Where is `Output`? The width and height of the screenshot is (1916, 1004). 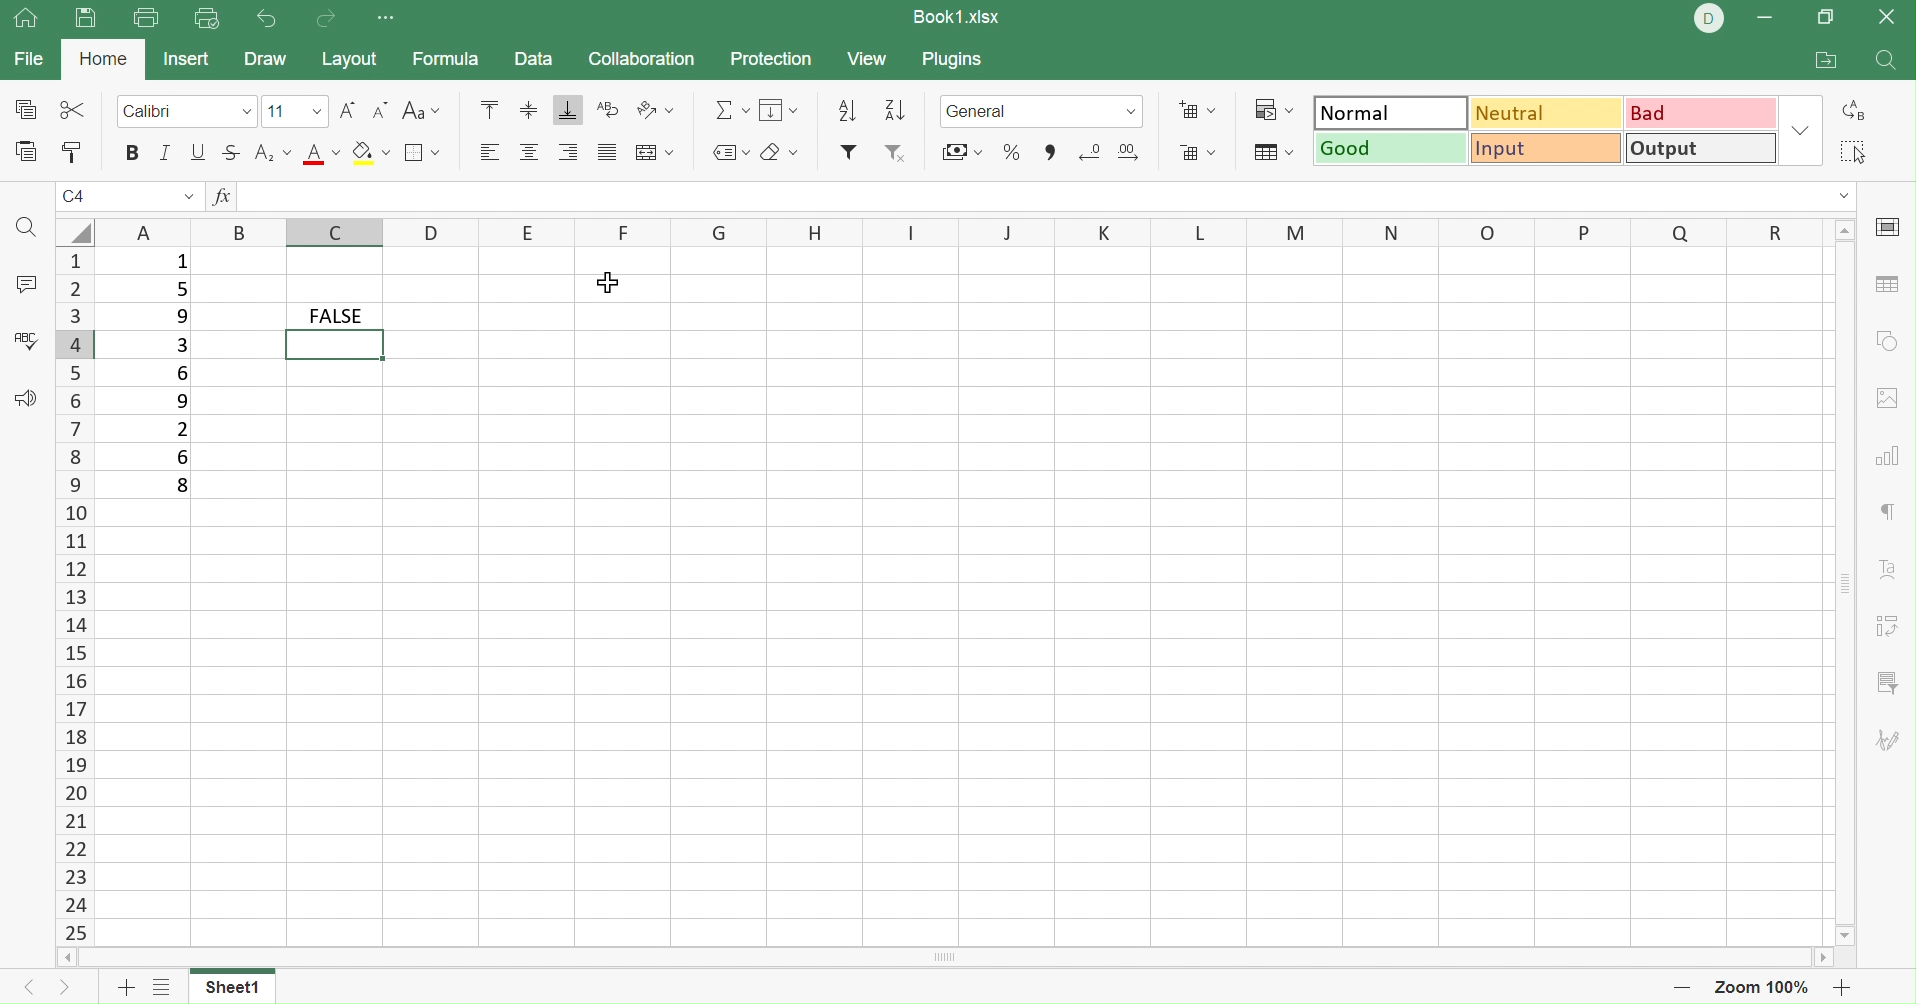 Output is located at coordinates (1701, 149).